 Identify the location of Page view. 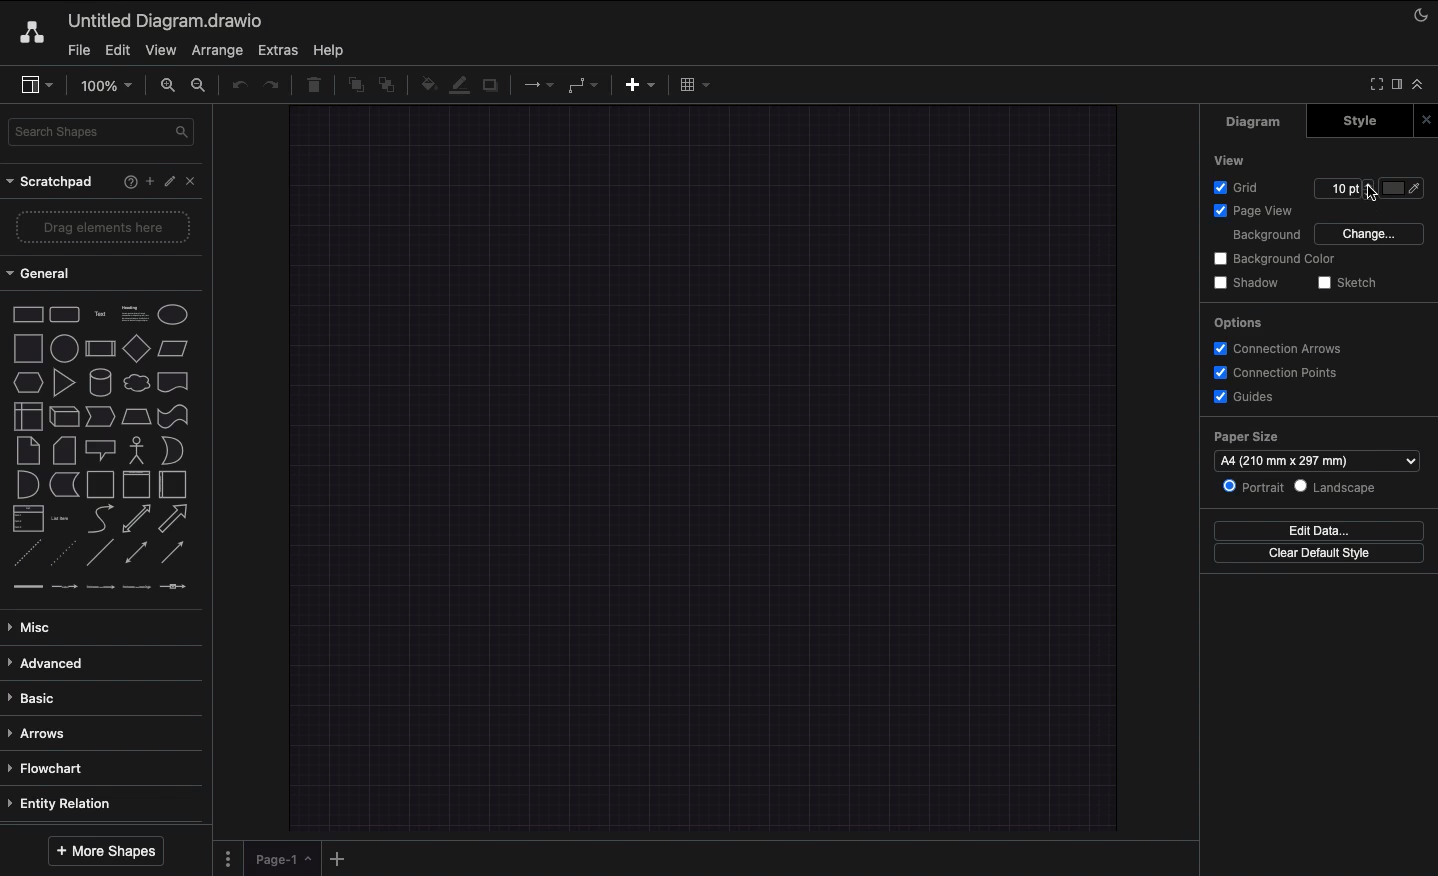
(1254, 212).